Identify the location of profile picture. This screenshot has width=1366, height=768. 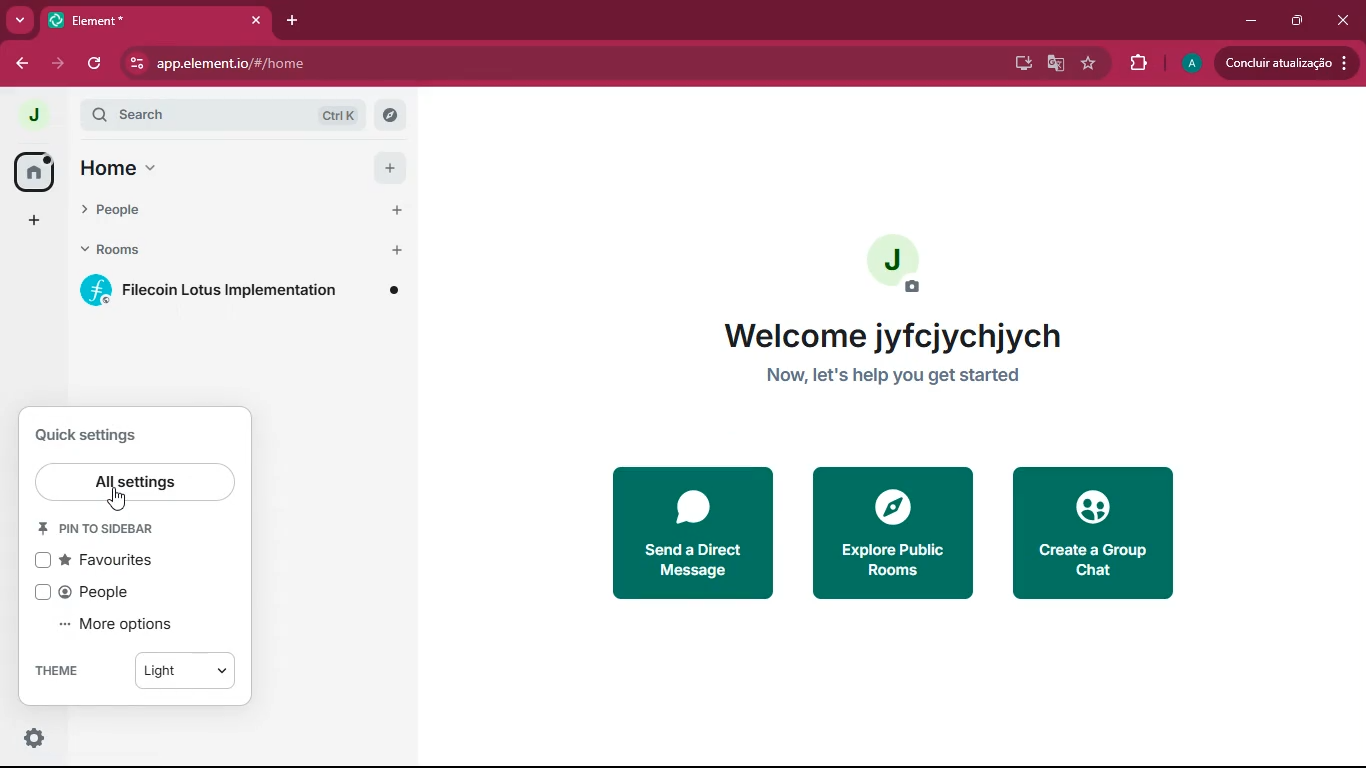
(896, 266).